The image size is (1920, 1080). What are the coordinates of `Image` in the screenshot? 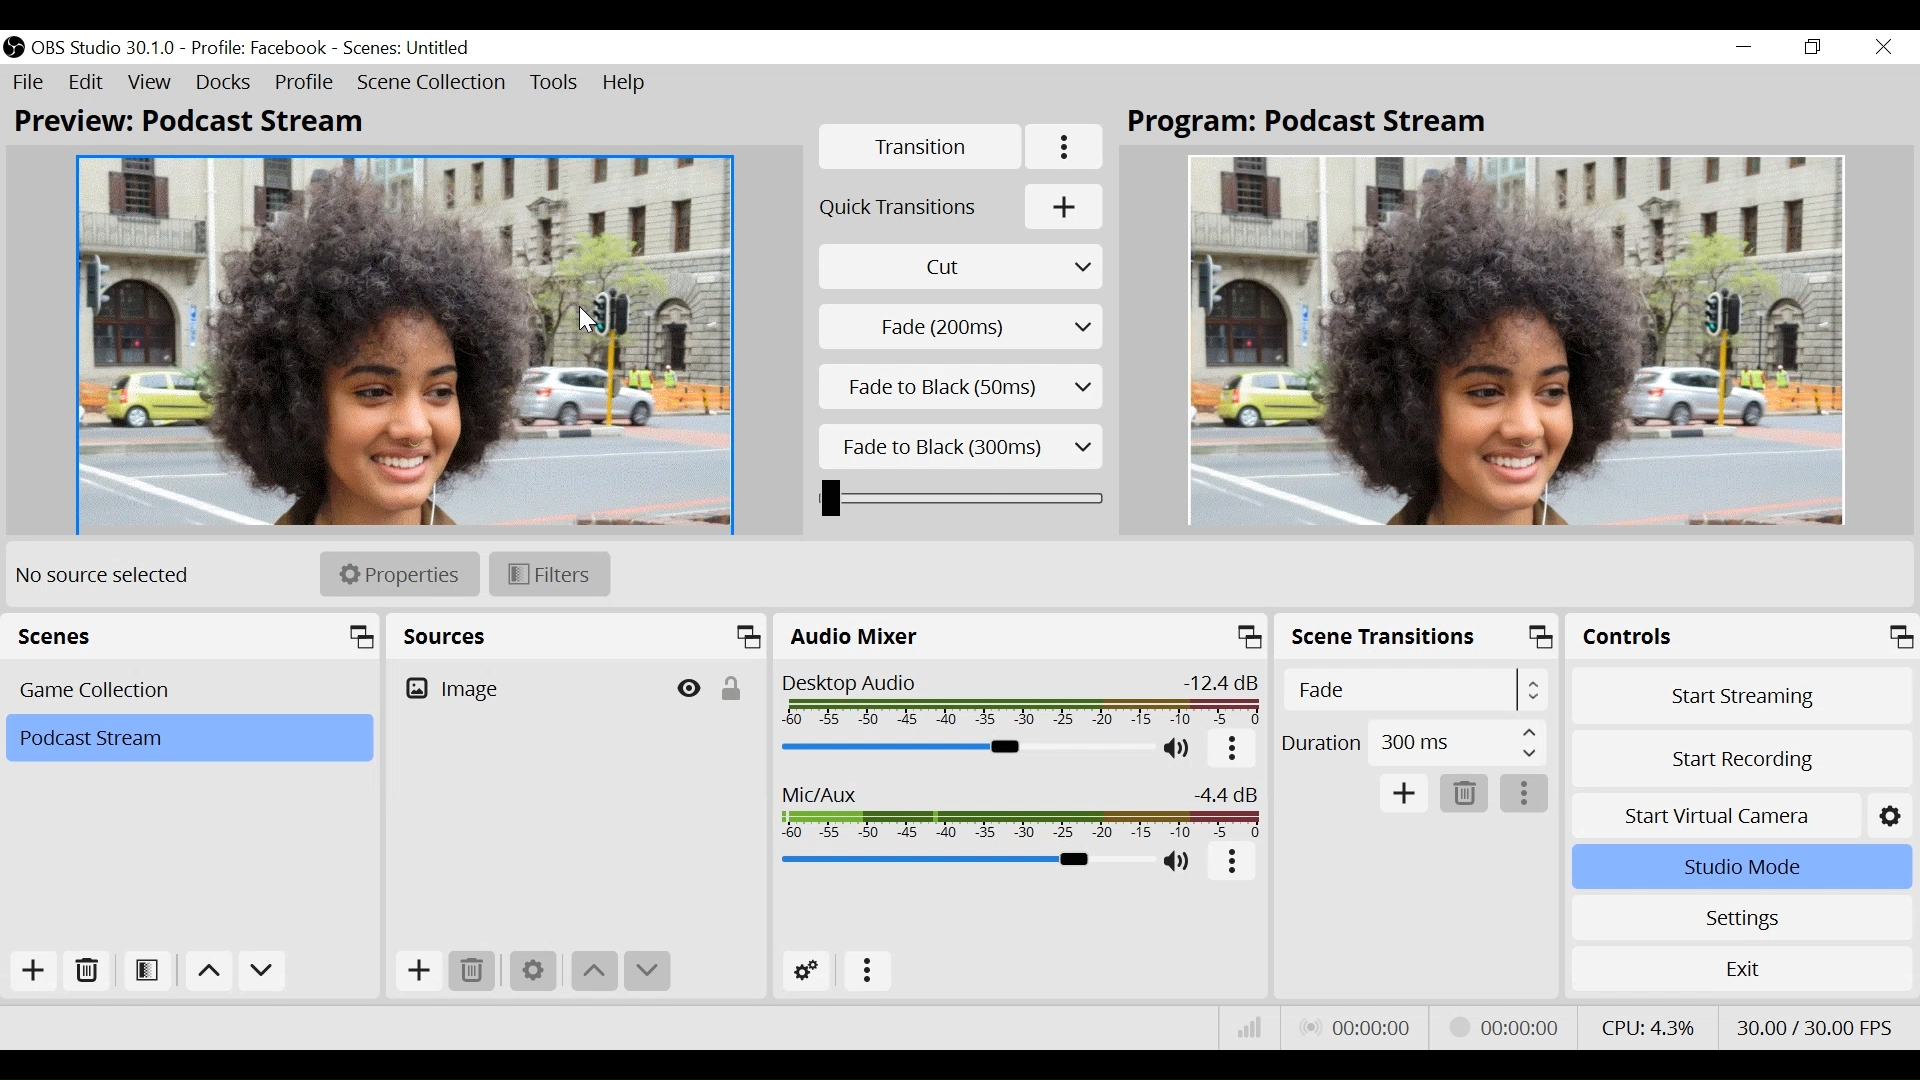 It's located at (530, 692).